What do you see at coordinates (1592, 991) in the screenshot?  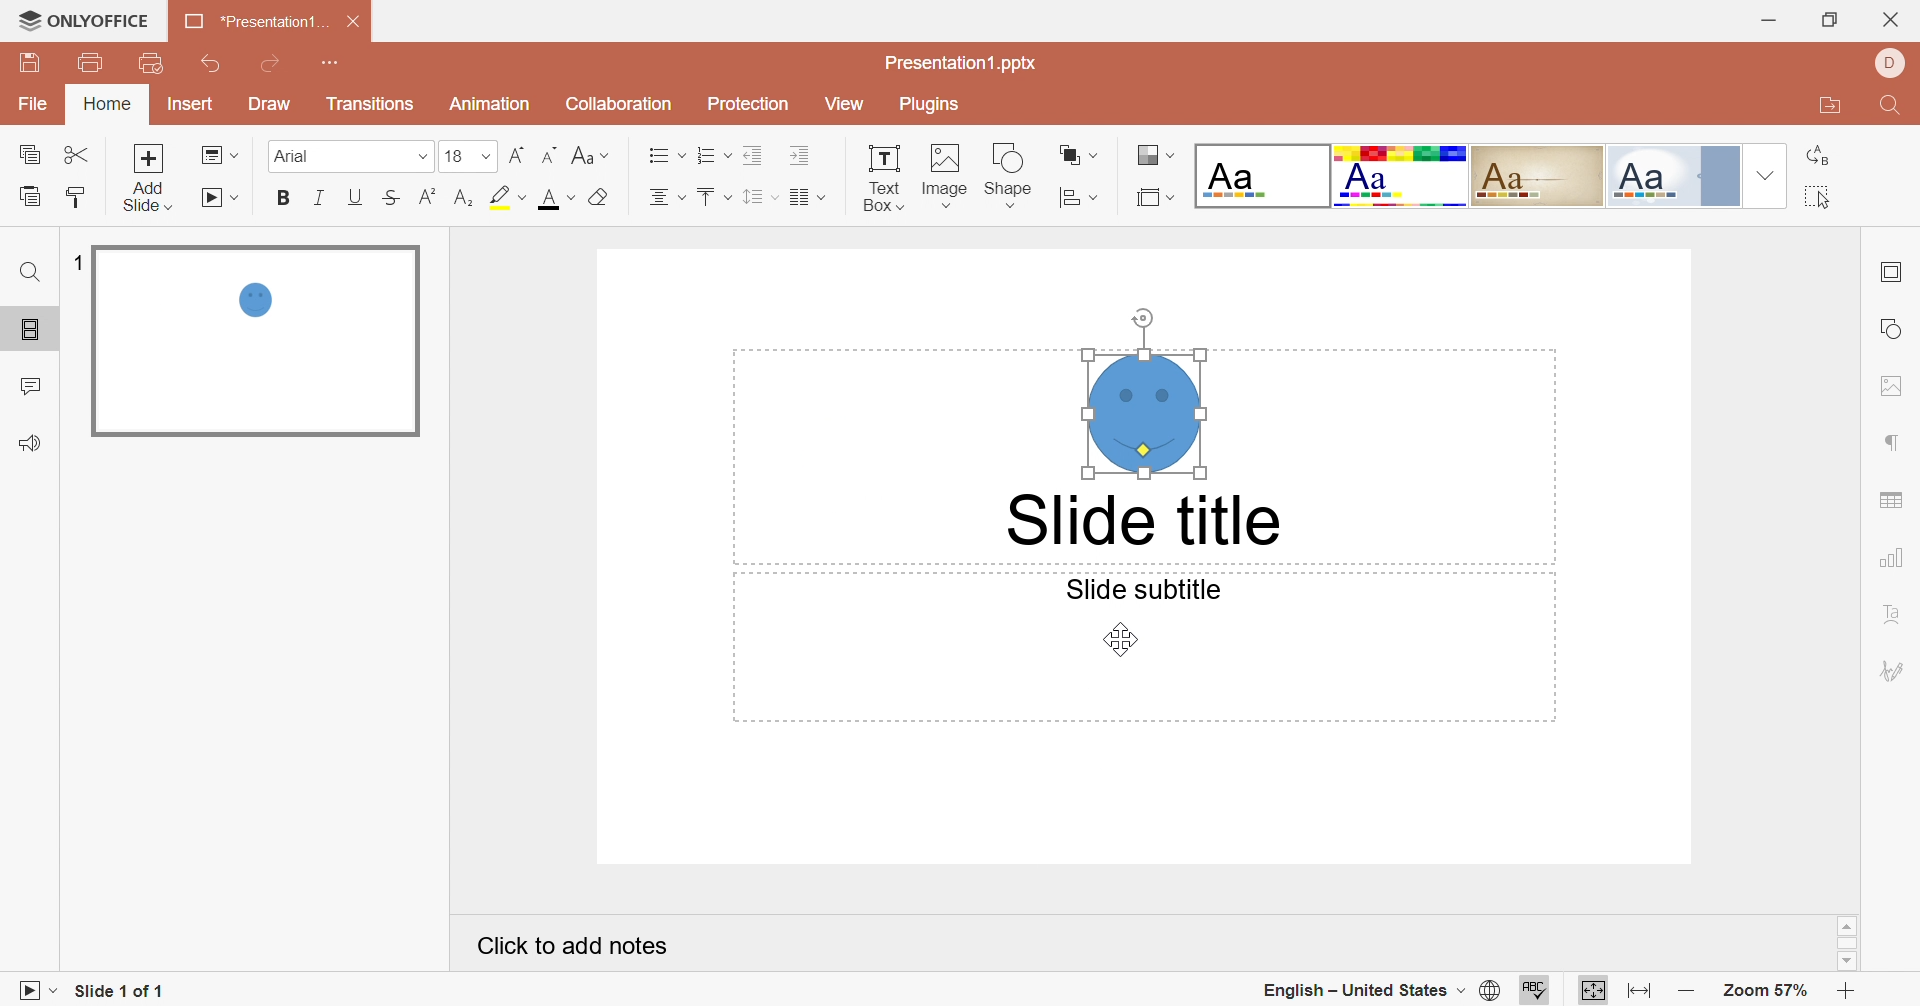 I see `Fit to slide` at bounding box center [1592, 991].